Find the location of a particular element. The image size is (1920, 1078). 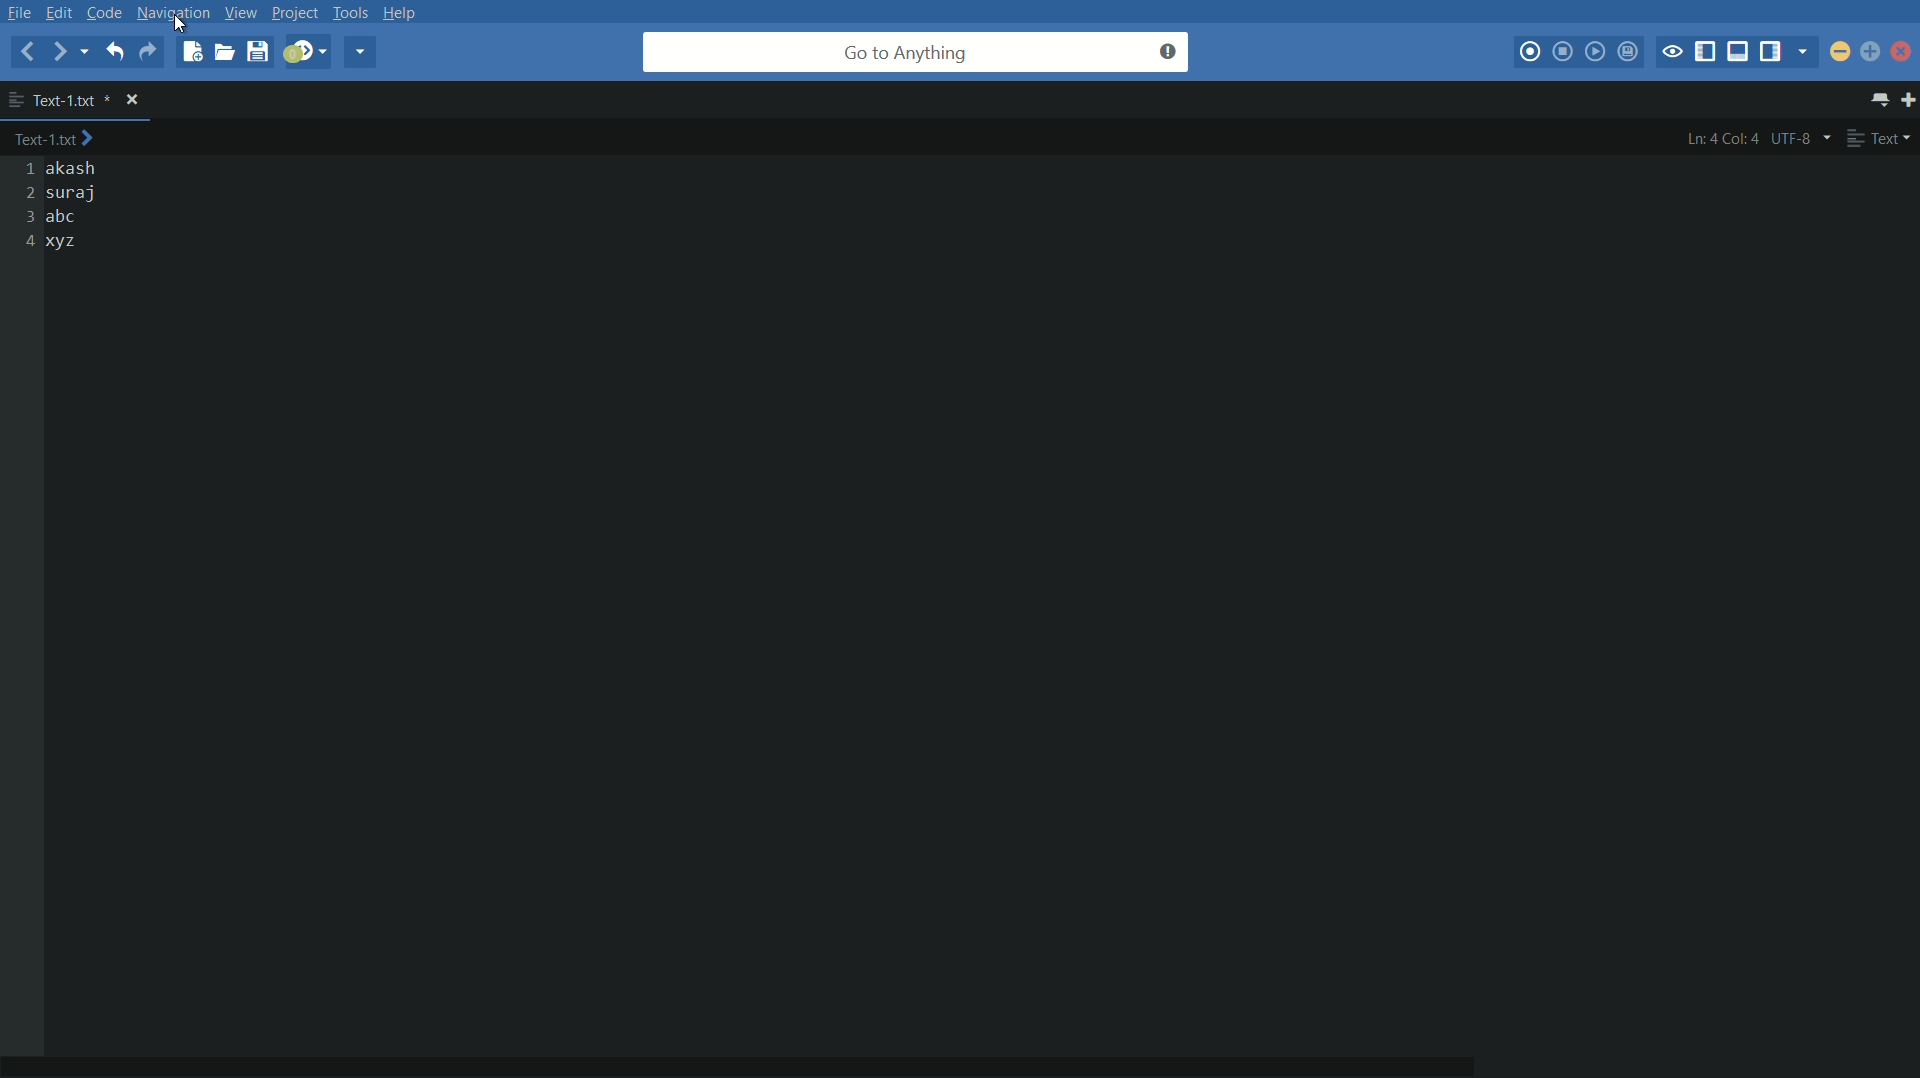

close is located at coordinates (1903, 55).